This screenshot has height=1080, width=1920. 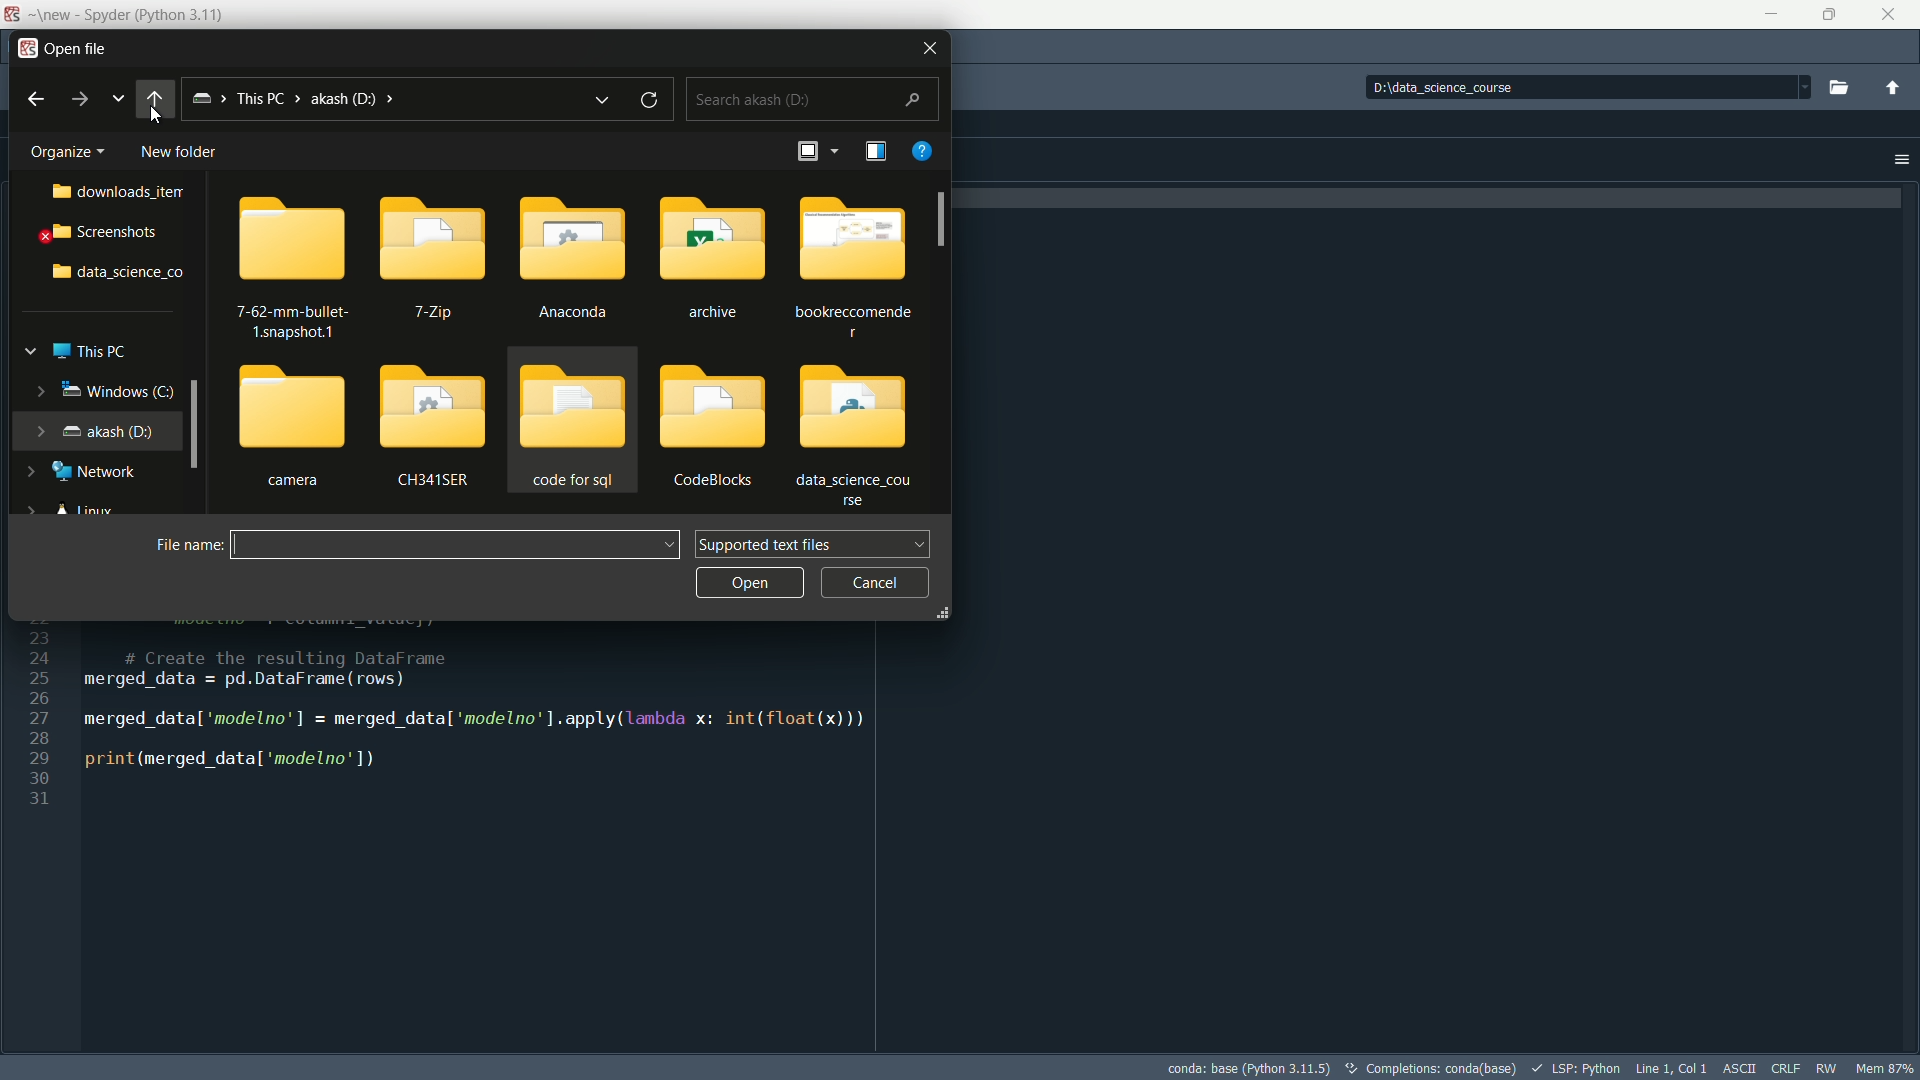 What do you see at coordinates (115, 430) in the screenshot?
I see `akash(D)` at bounding box center [115, 430].